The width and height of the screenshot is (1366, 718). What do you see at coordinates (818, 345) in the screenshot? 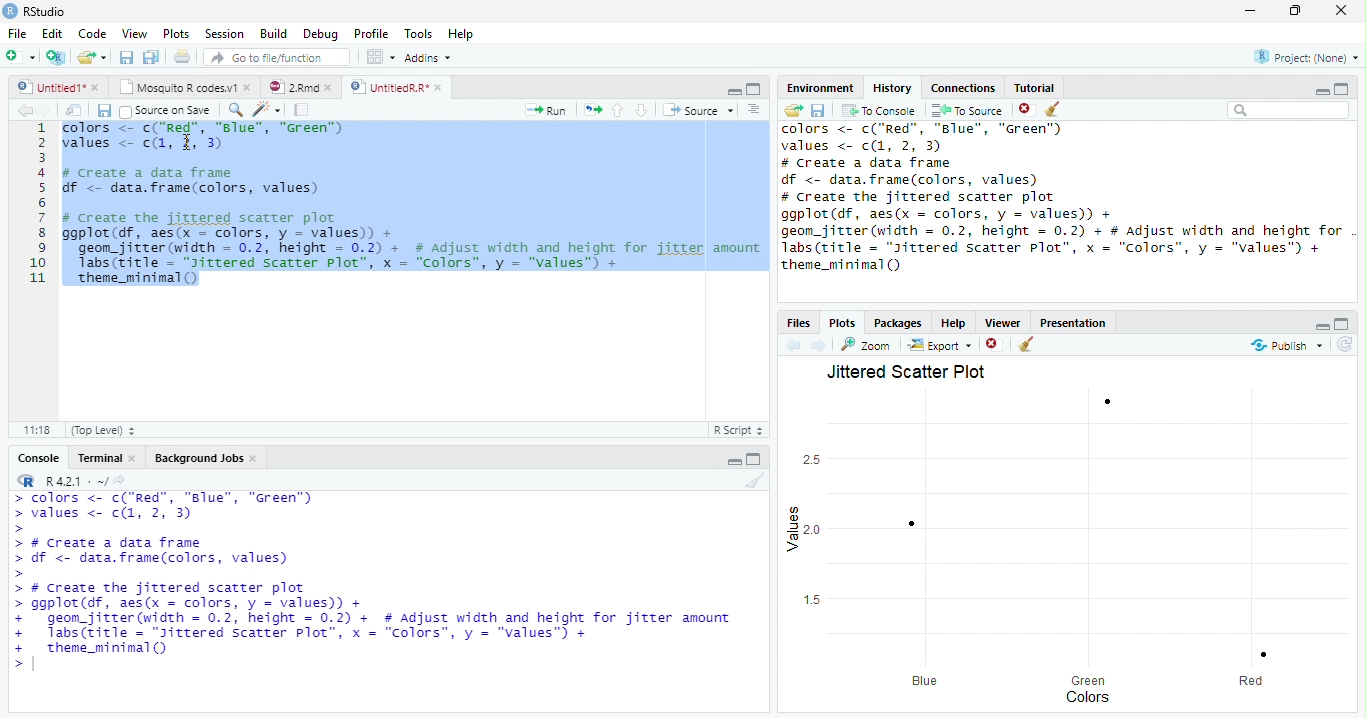
I see `Next plot` at bounding box center [818, 345].